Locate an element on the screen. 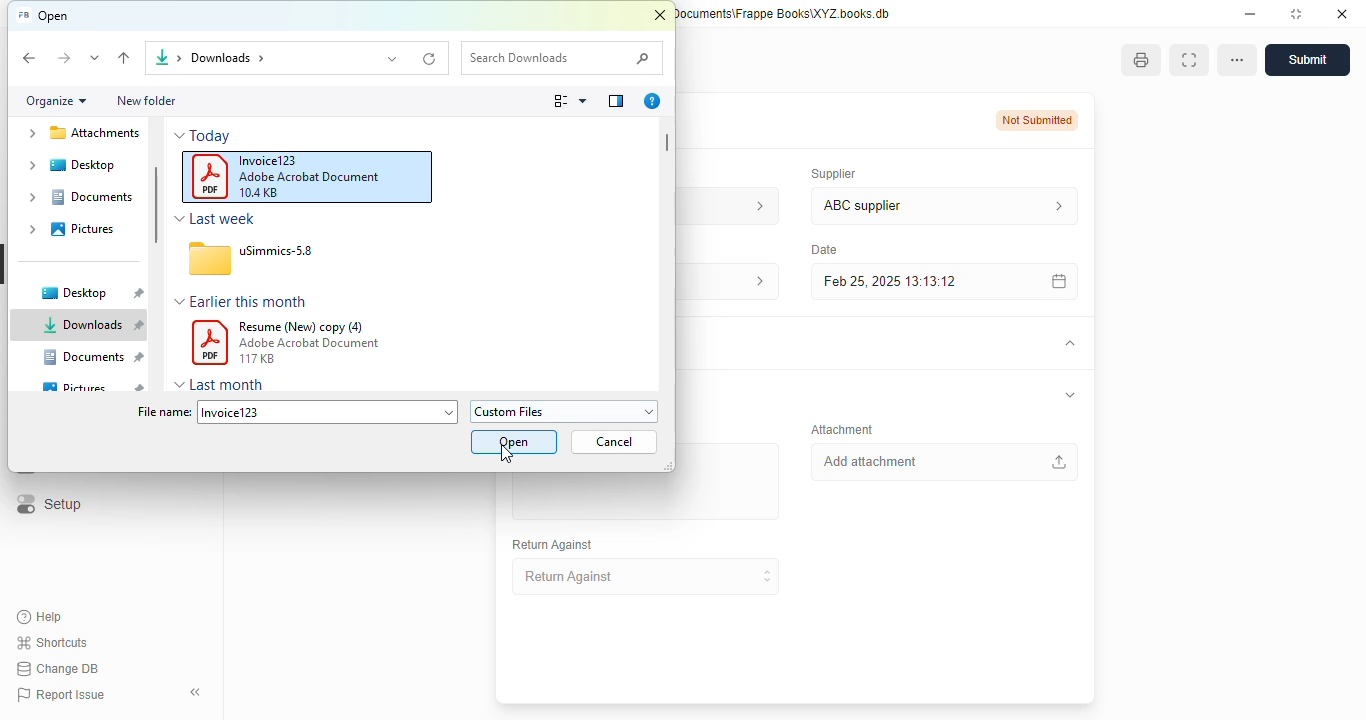 This screenshot has height=720, width=1366. change DB is located at coordinates (57, 669).